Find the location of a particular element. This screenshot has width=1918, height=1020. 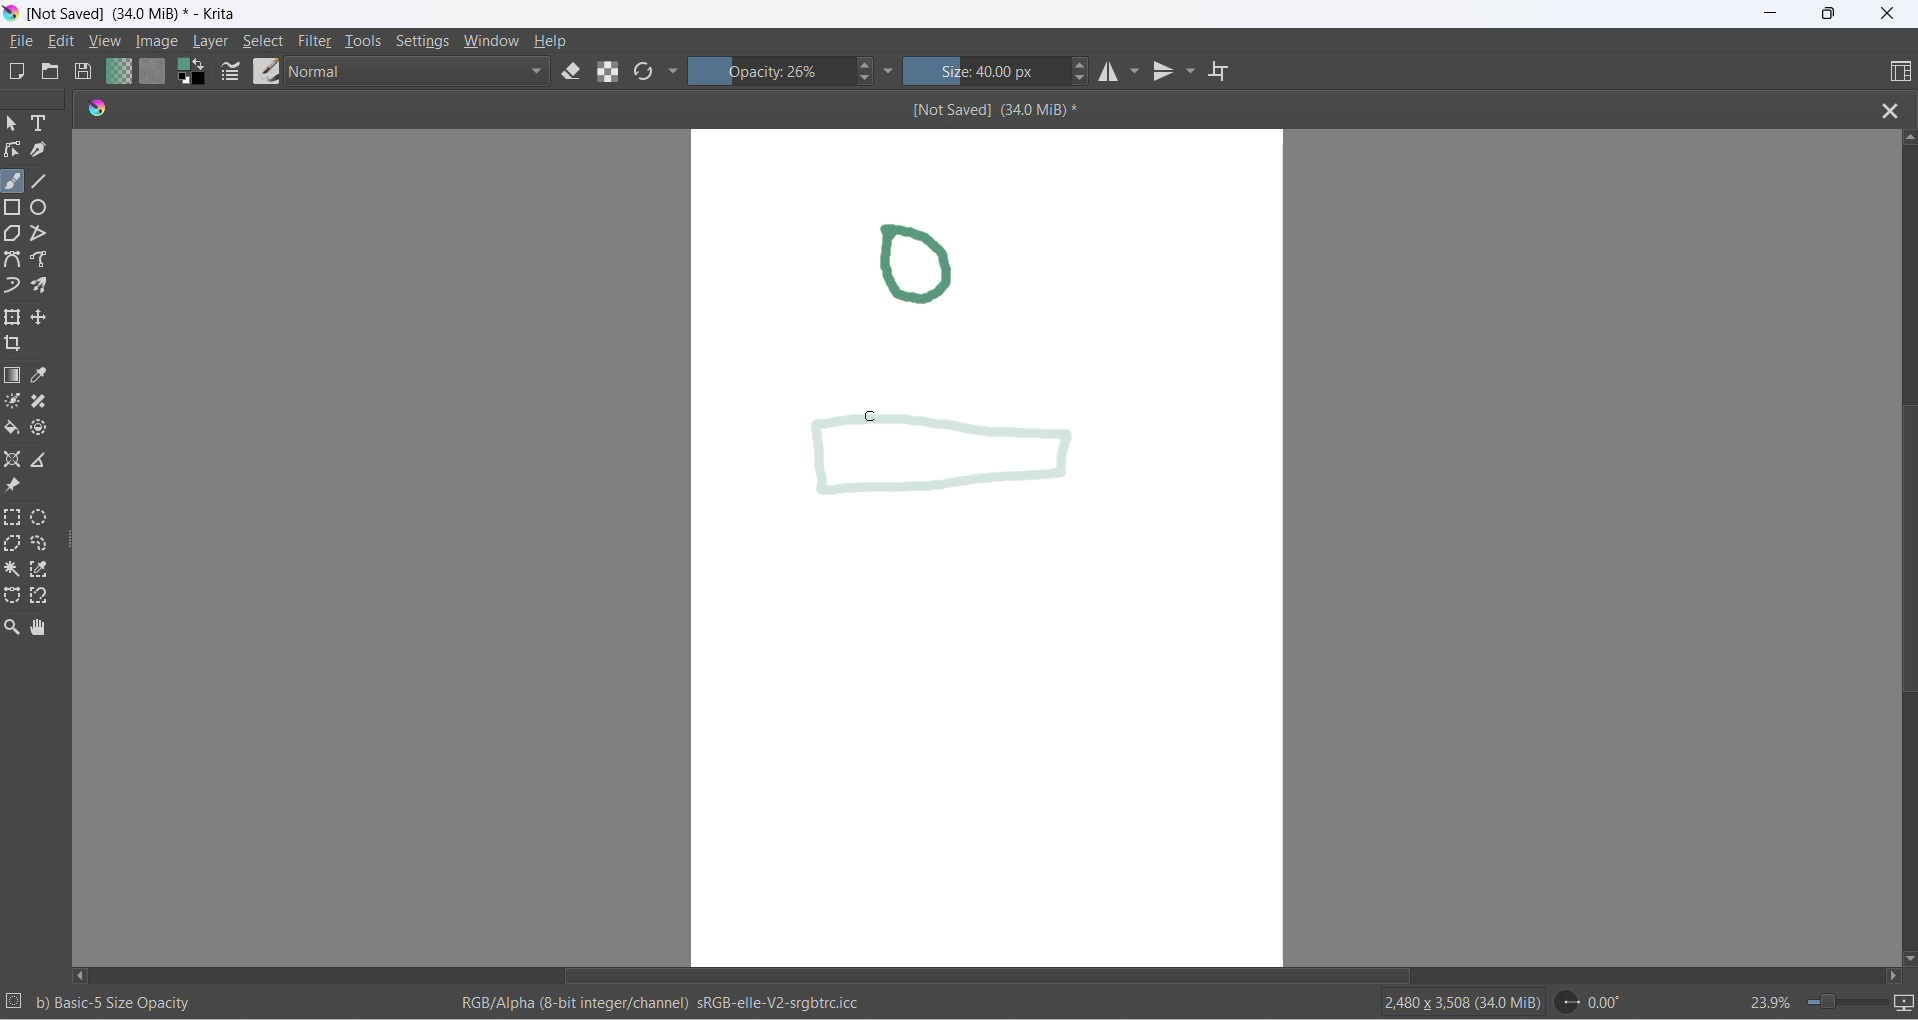

wrap around mode is located at coordinates (1228, 71).